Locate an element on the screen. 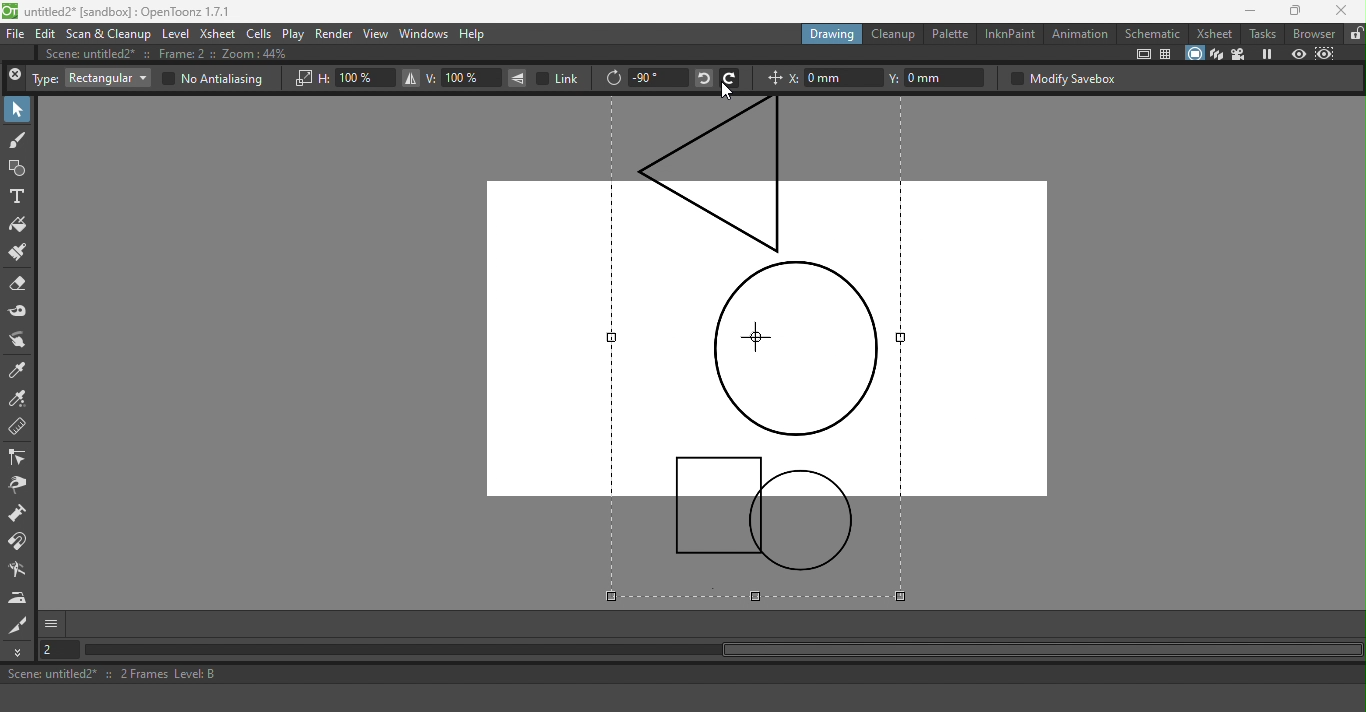 This screenshot has width=1366, height=712. Scene: untitled2* :: 2 Frames Level: B is located at coordinates (681, 675).